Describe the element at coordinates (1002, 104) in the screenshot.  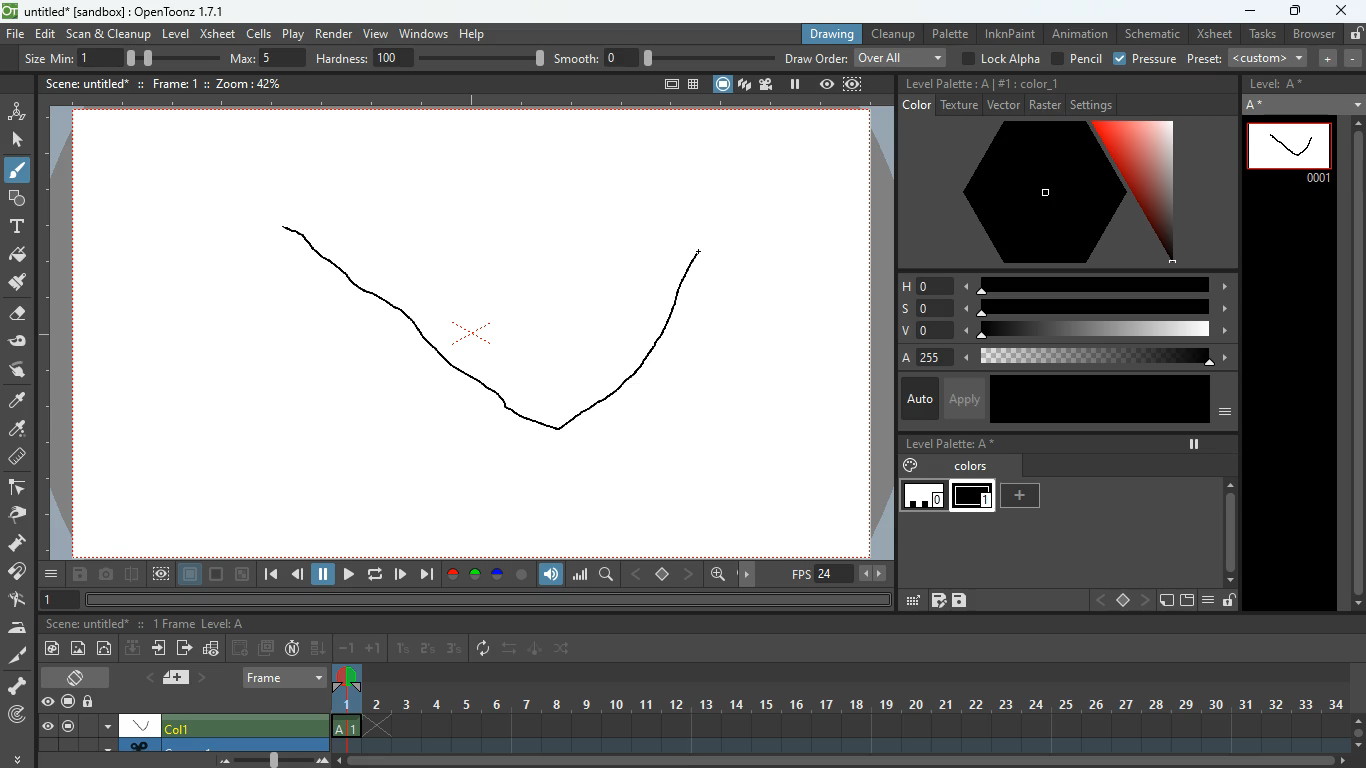
I see `vector` at that location.